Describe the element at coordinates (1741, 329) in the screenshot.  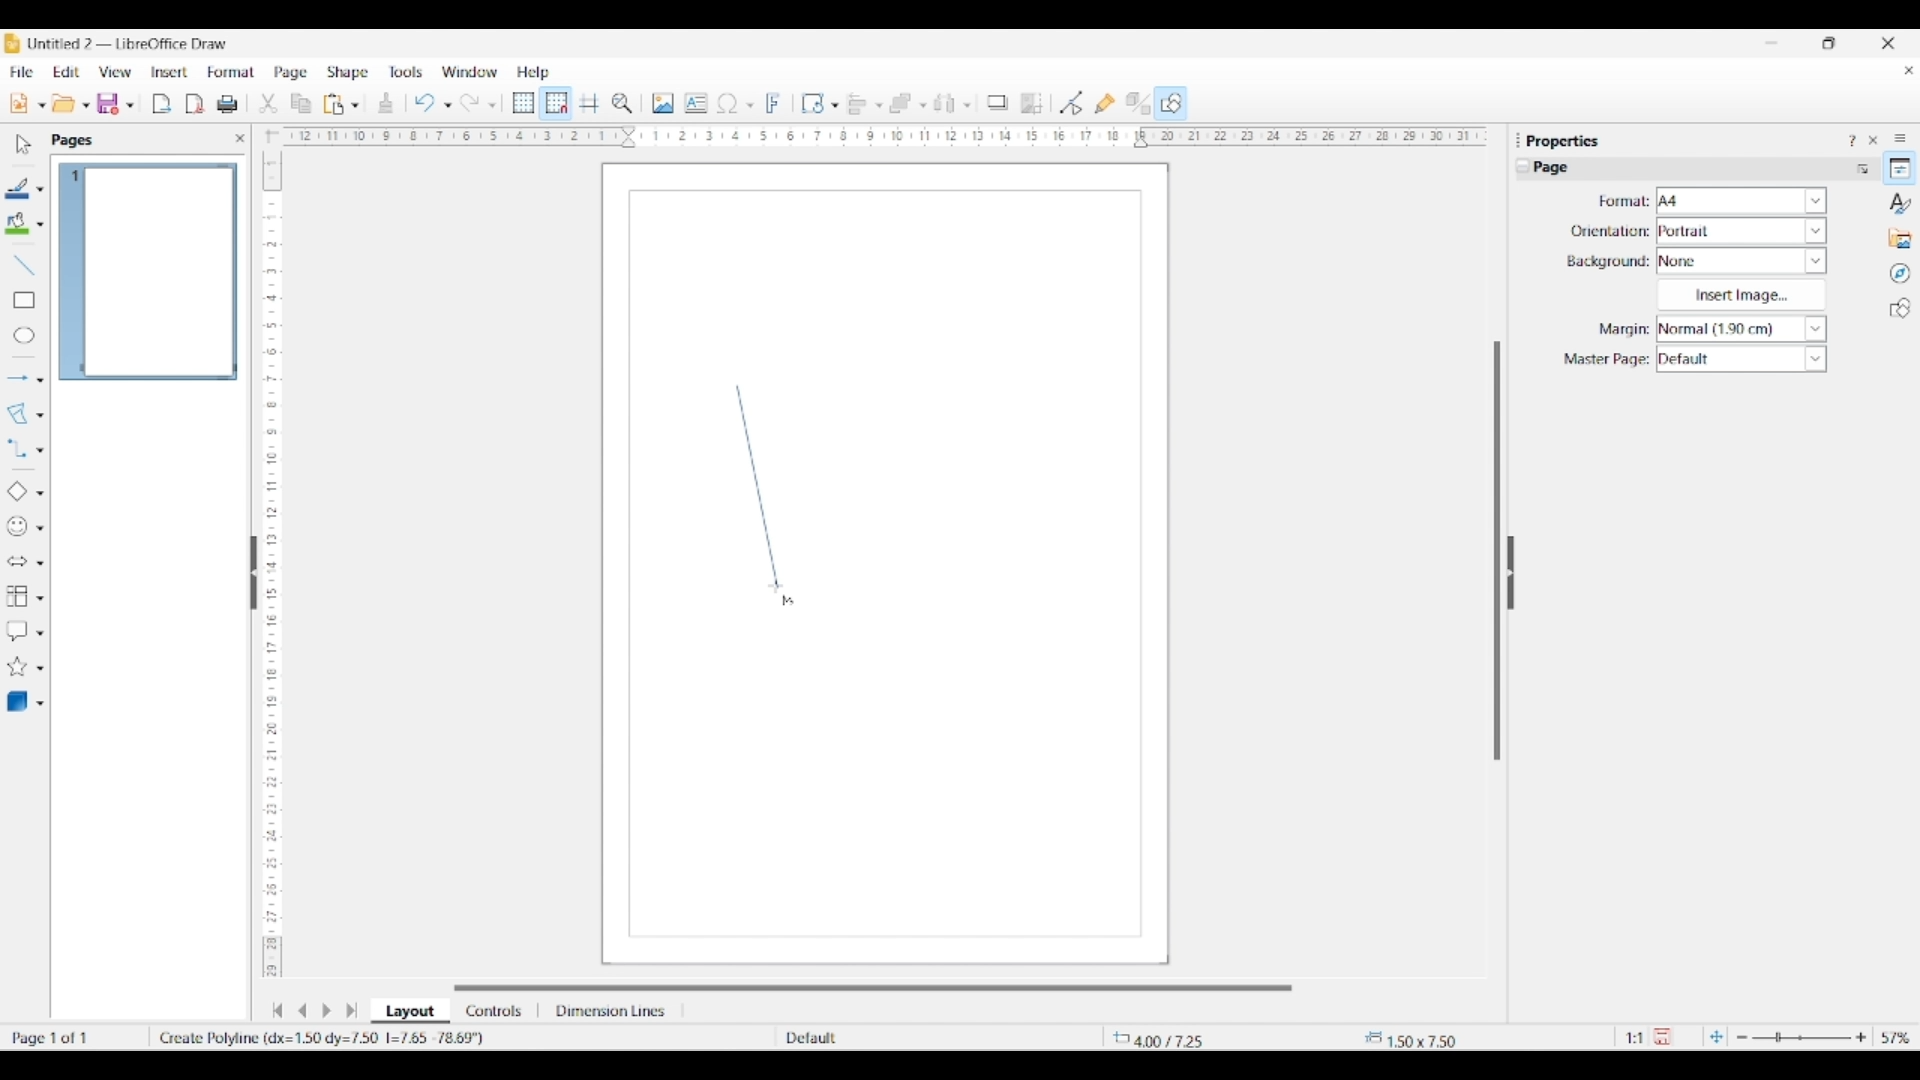
I see `Margin options` at that location.